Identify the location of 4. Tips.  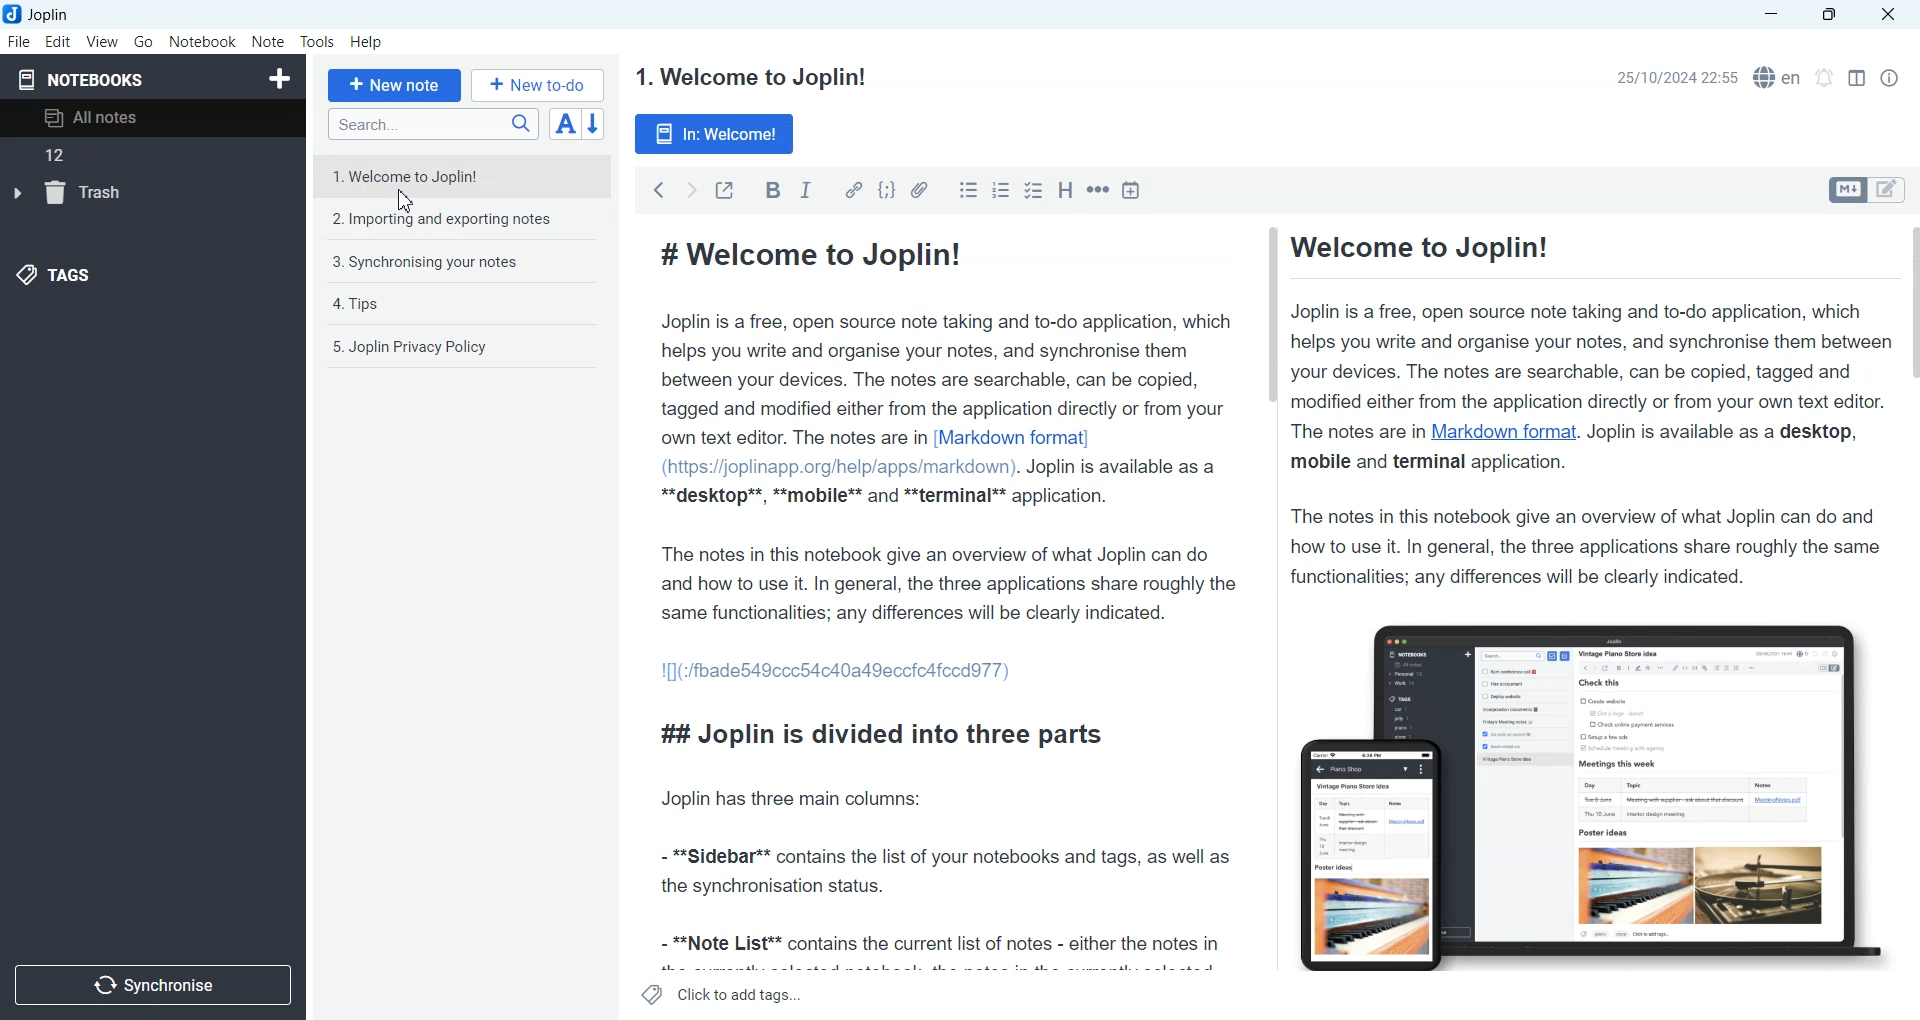
(358, 304).